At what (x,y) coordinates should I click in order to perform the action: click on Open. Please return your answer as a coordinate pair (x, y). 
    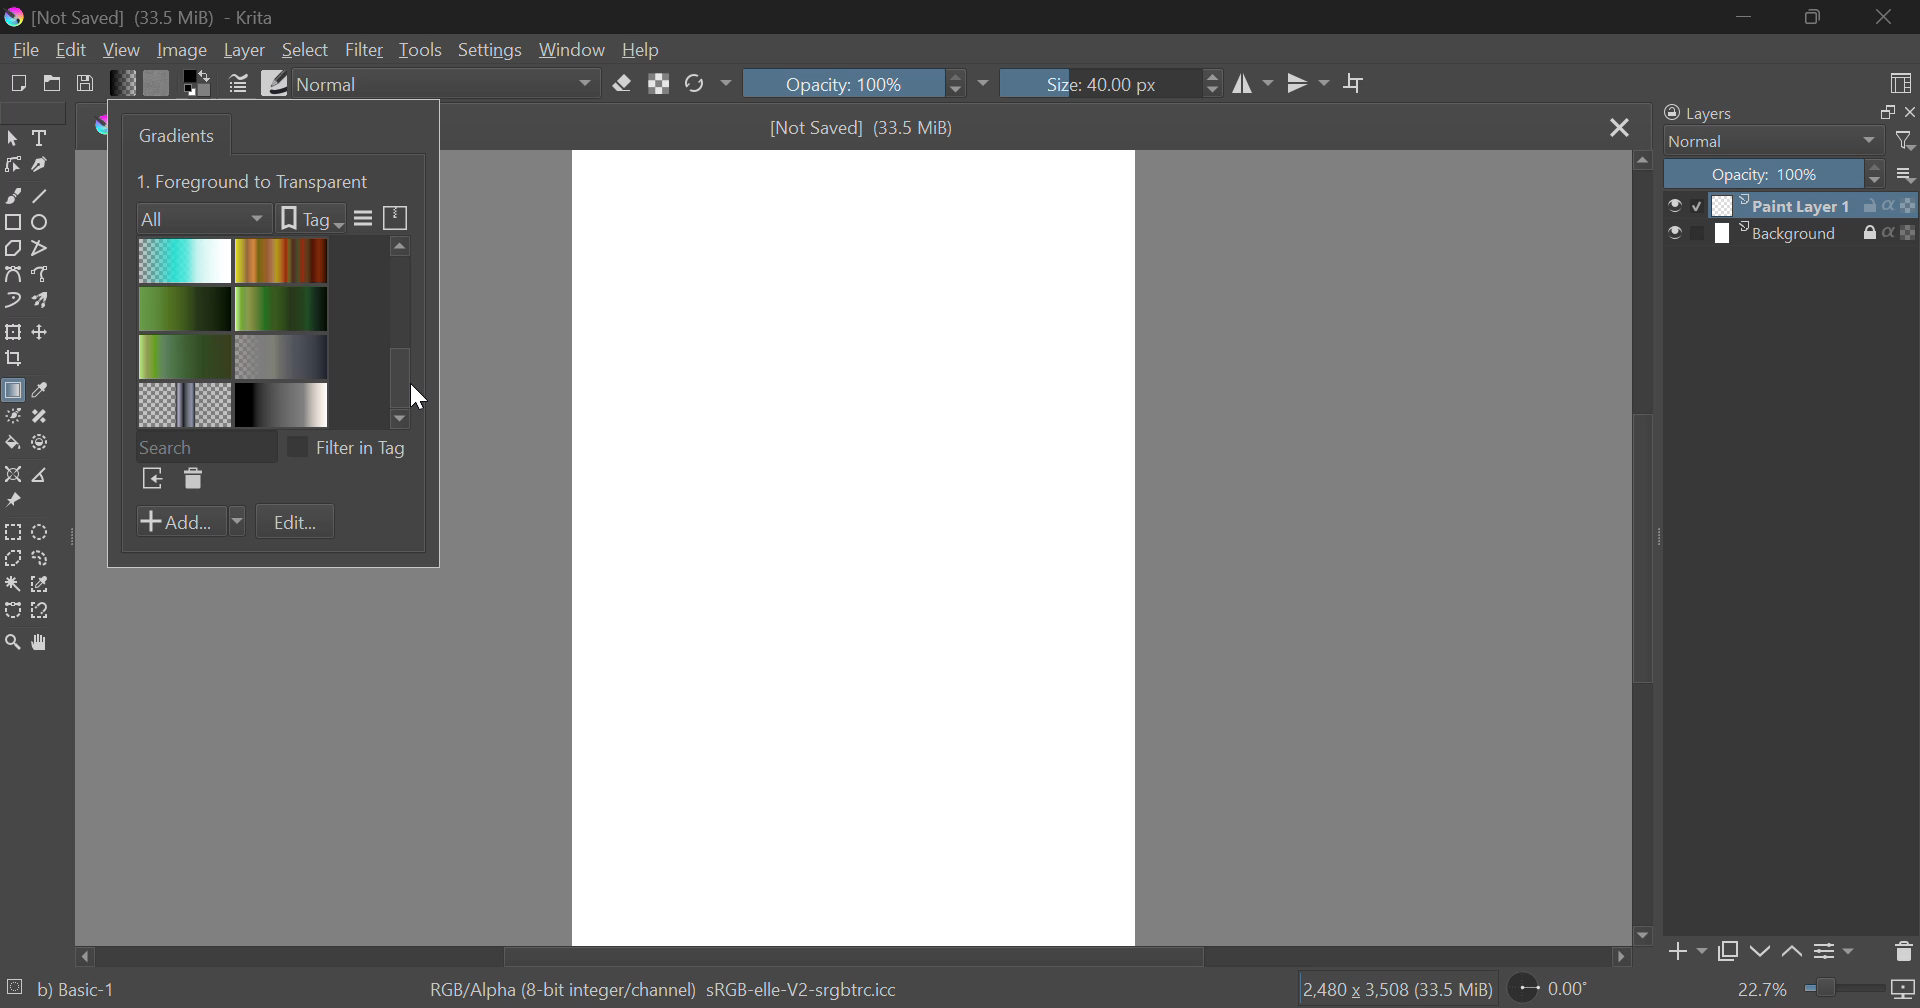
    Looking at the image, I should click on (52, 83).